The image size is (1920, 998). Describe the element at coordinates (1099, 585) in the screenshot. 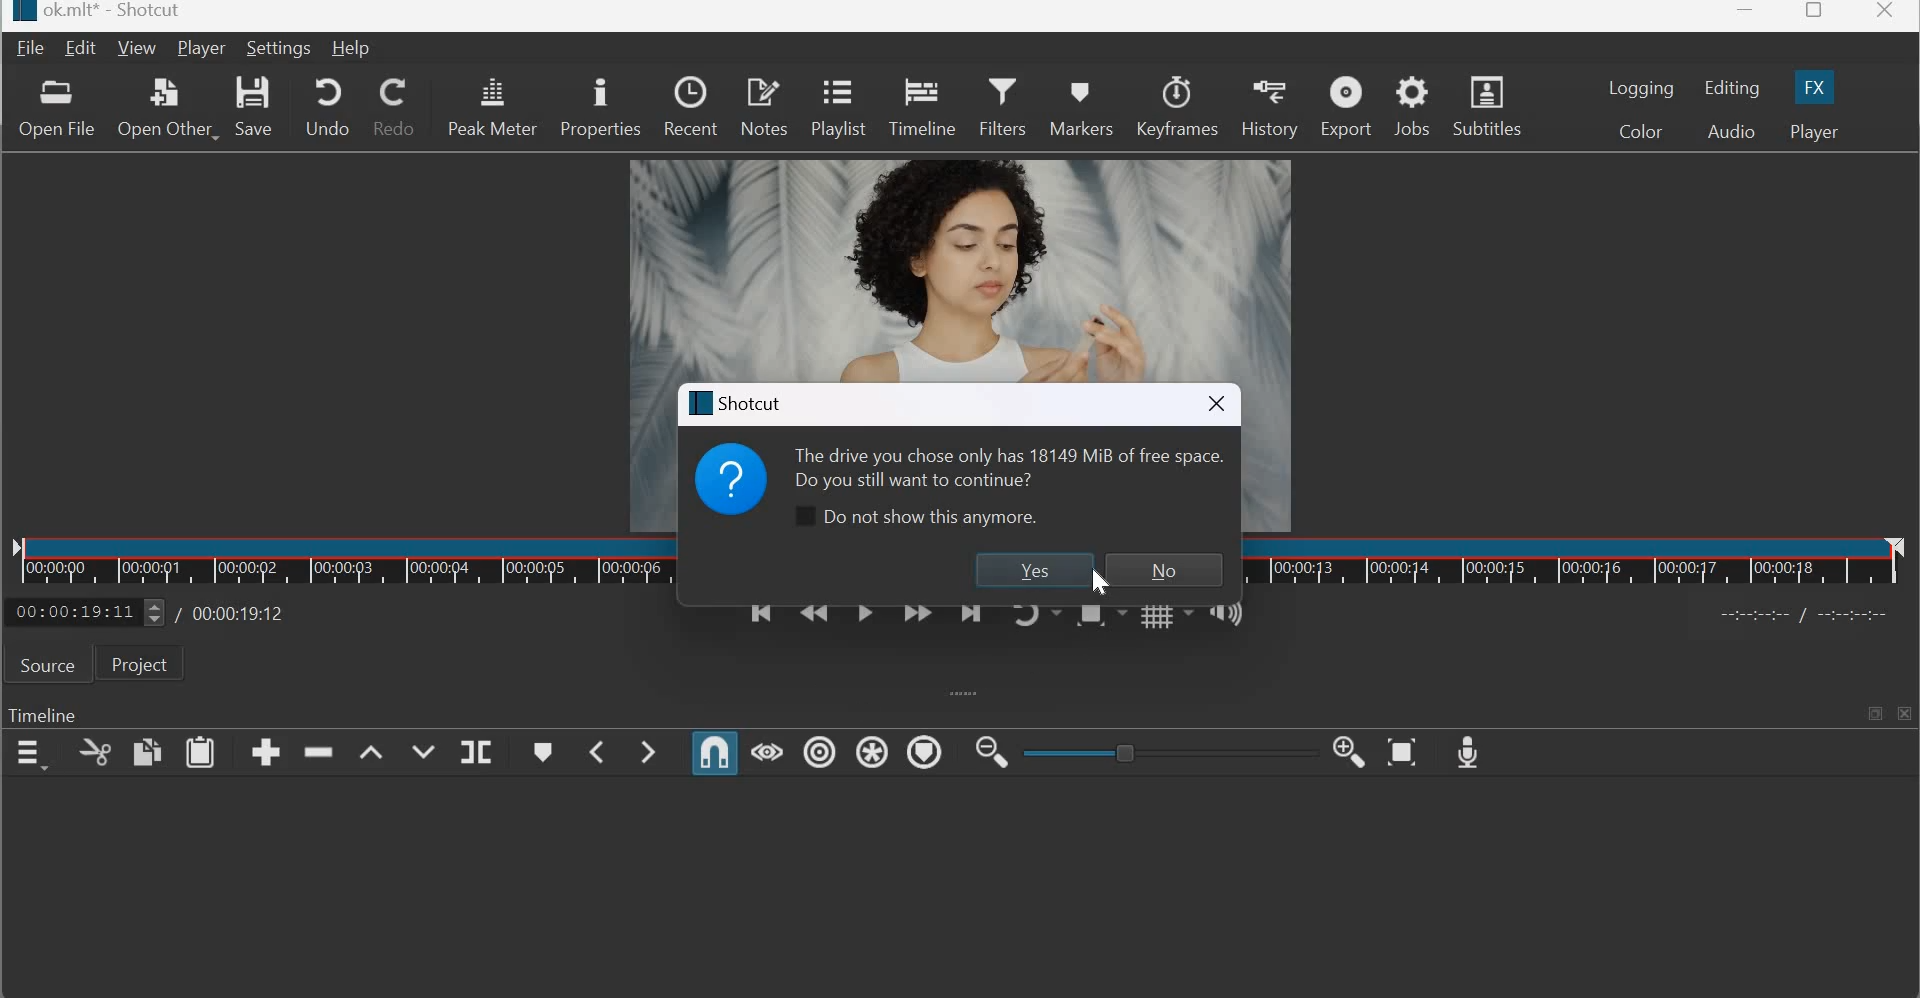

I see `cursor` at that location.